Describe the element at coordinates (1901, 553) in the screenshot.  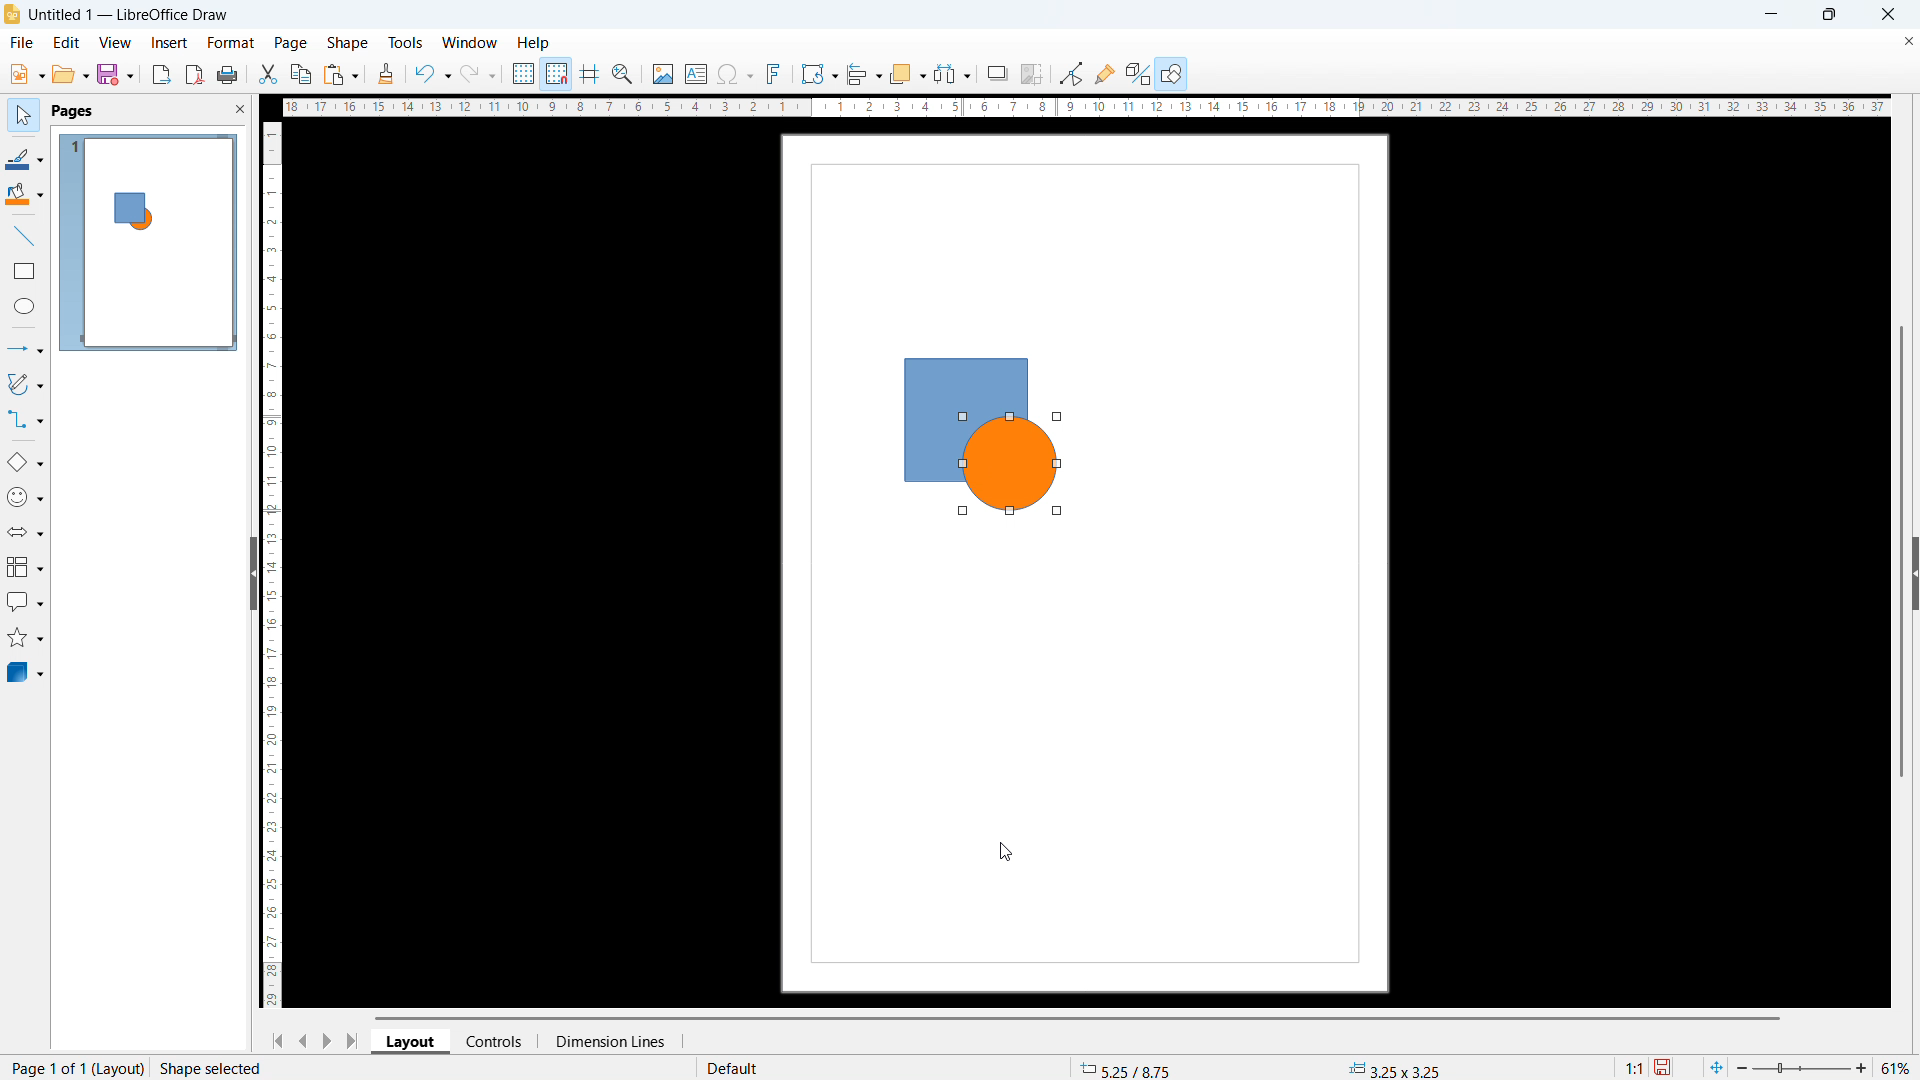
I see `Vertical scroll bar ` at that location.